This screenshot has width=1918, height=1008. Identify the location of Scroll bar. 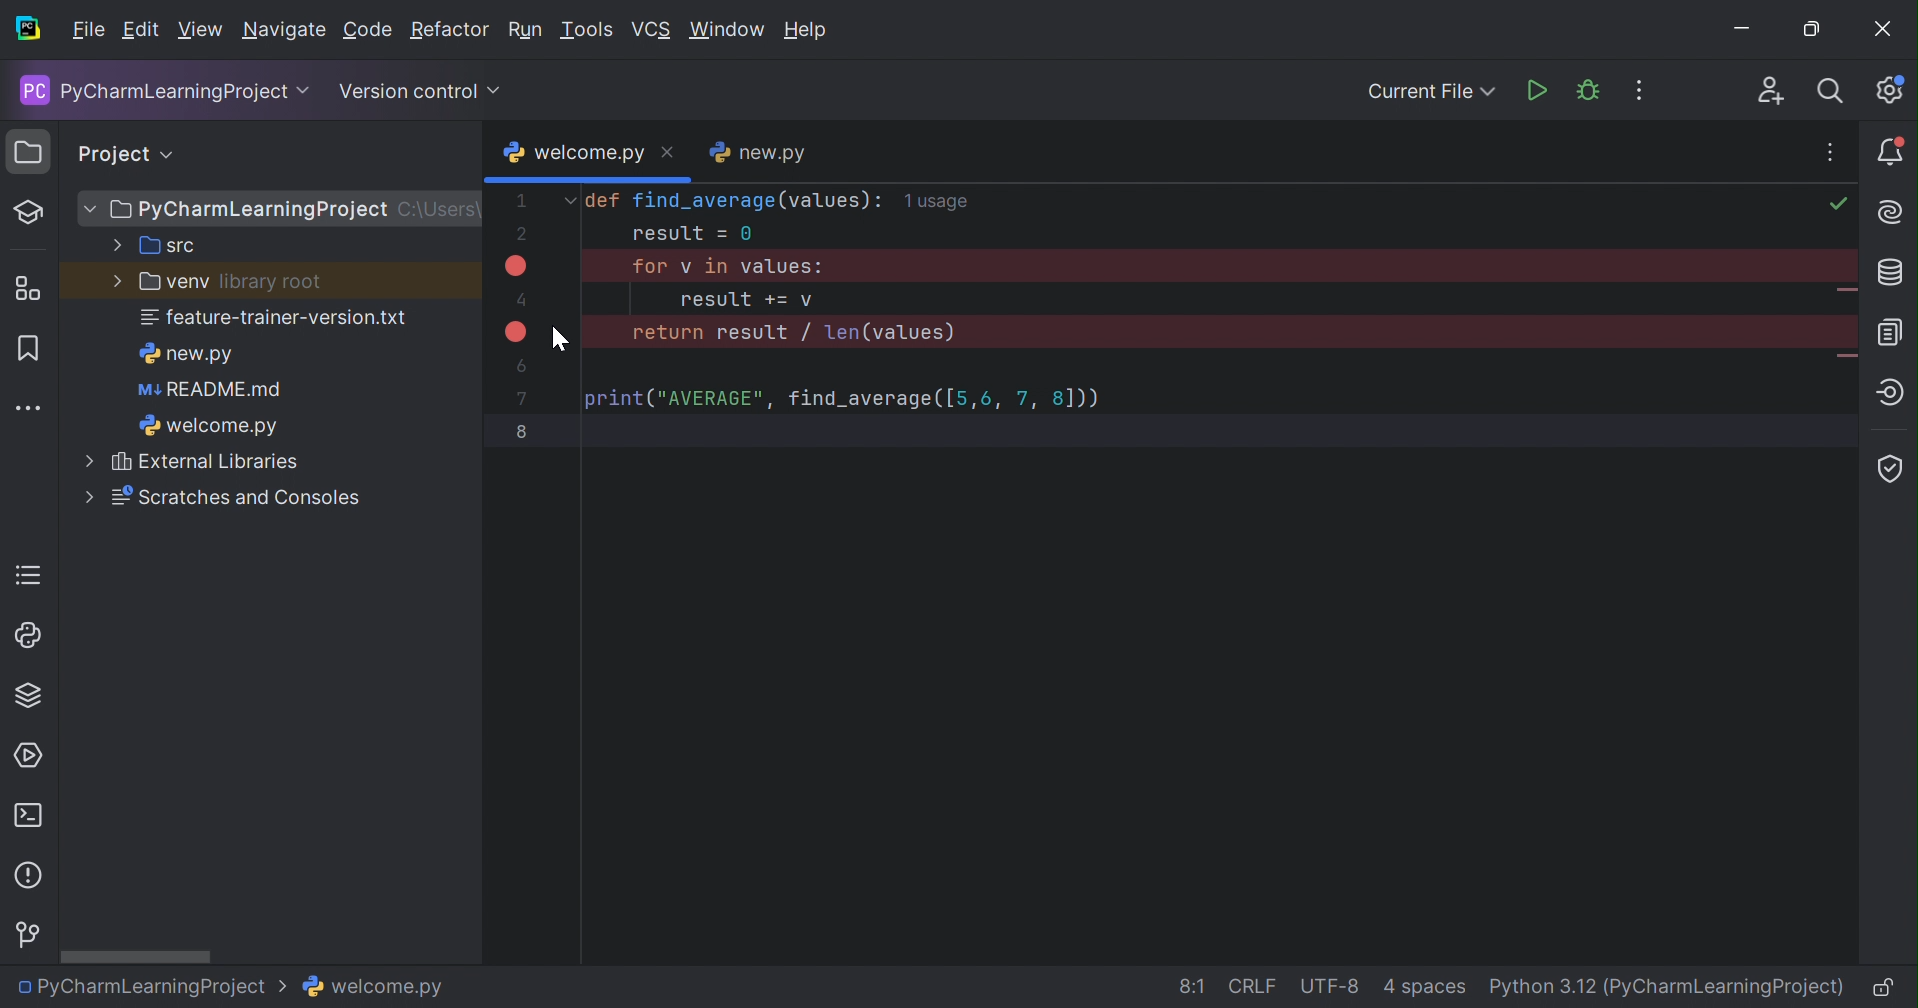
(138, 955).